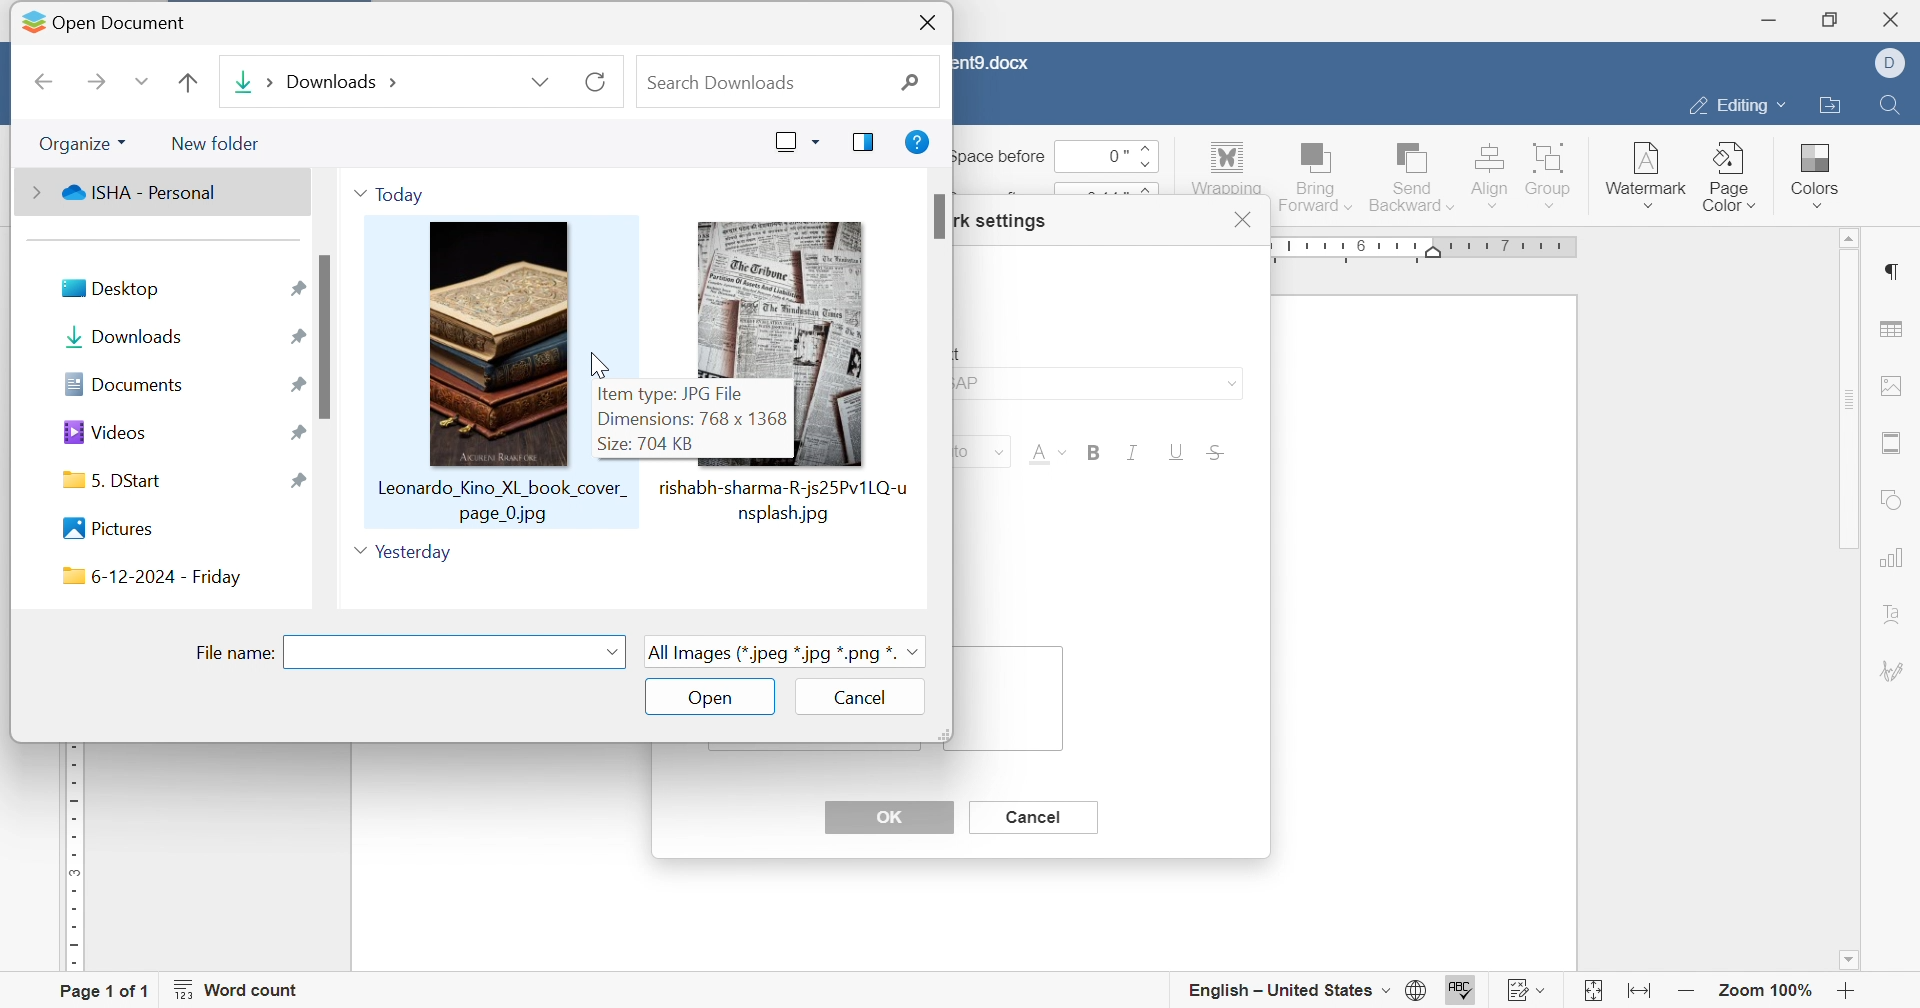  I want to click on previous, so click(190, 82).